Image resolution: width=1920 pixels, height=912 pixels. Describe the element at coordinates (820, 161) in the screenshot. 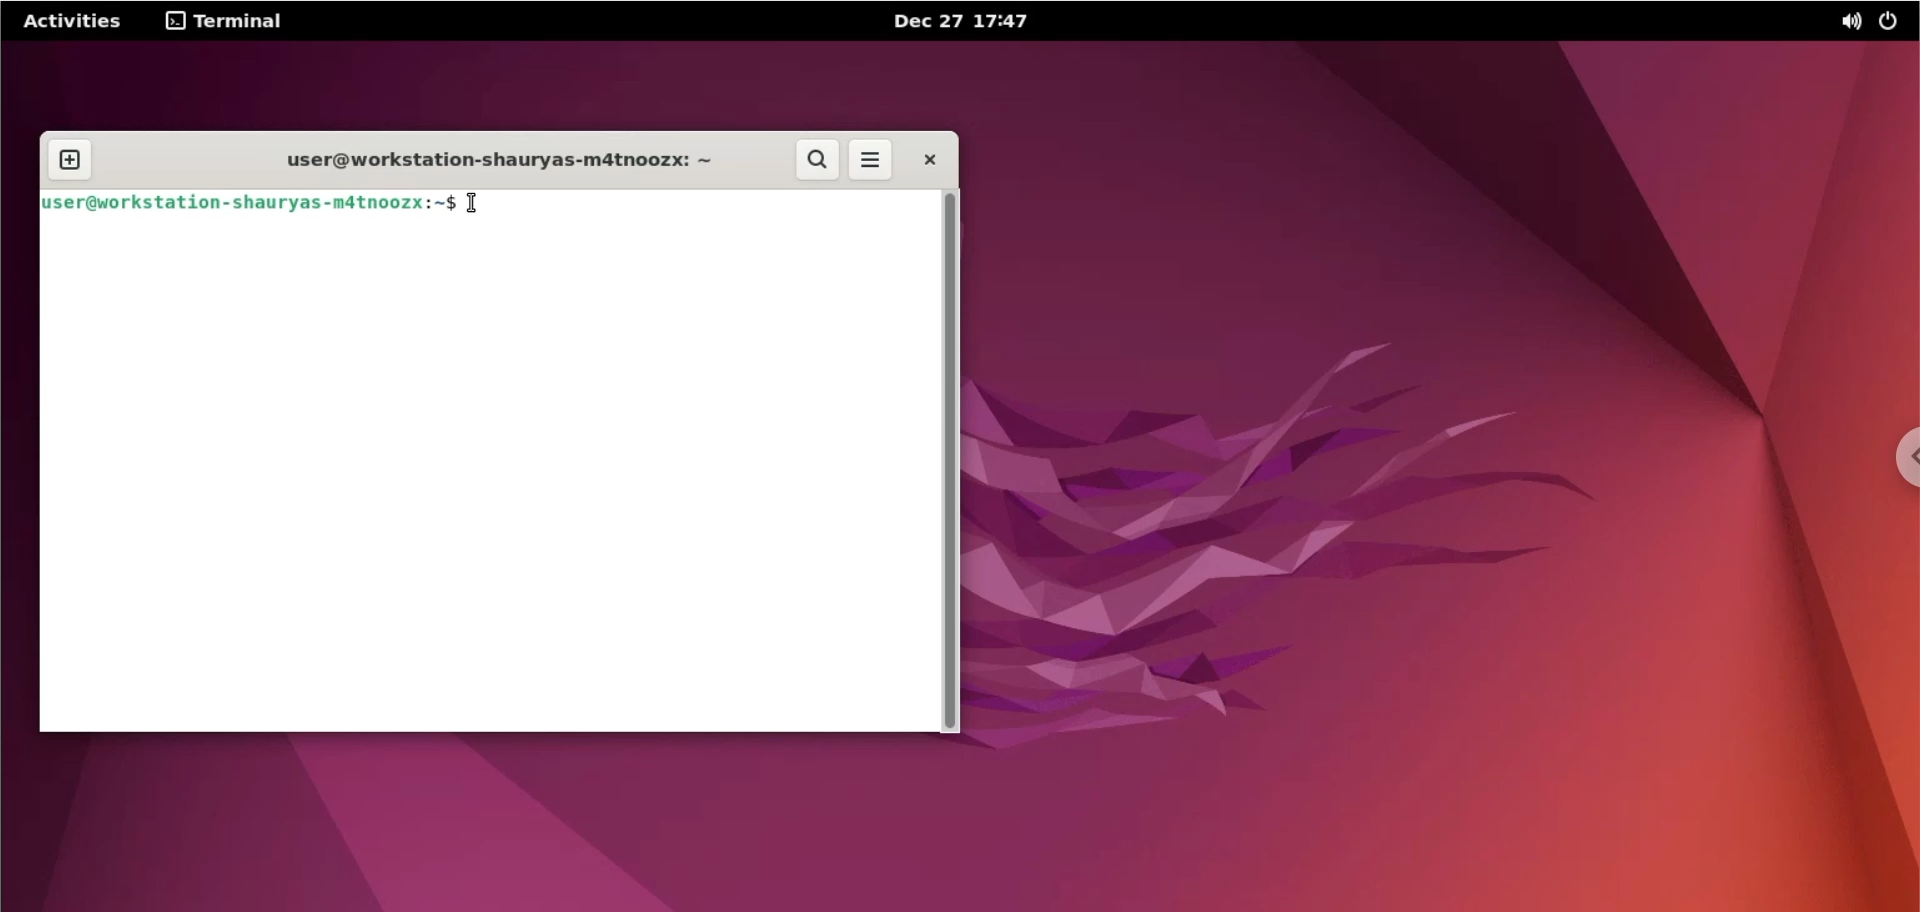

I see `search button` at that location.